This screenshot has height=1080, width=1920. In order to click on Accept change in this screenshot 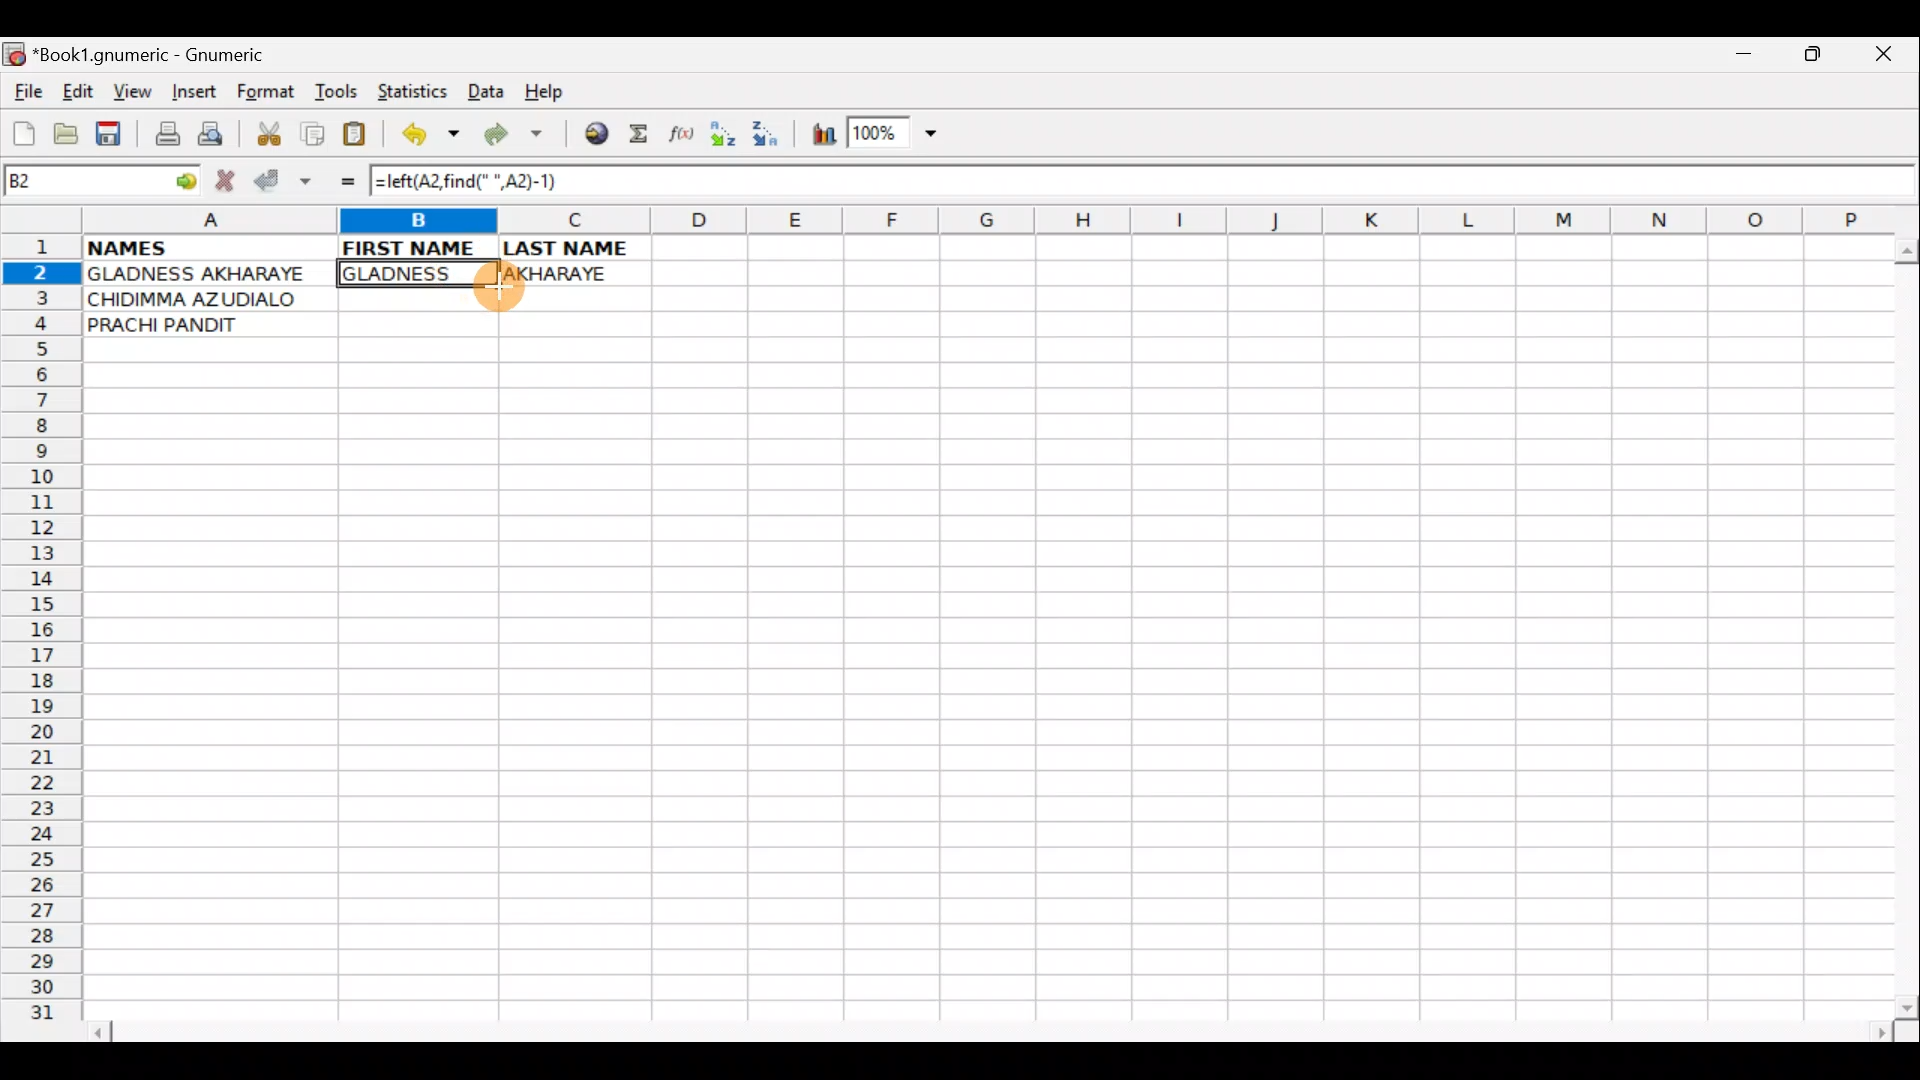, I will do `click(283, 181)`.